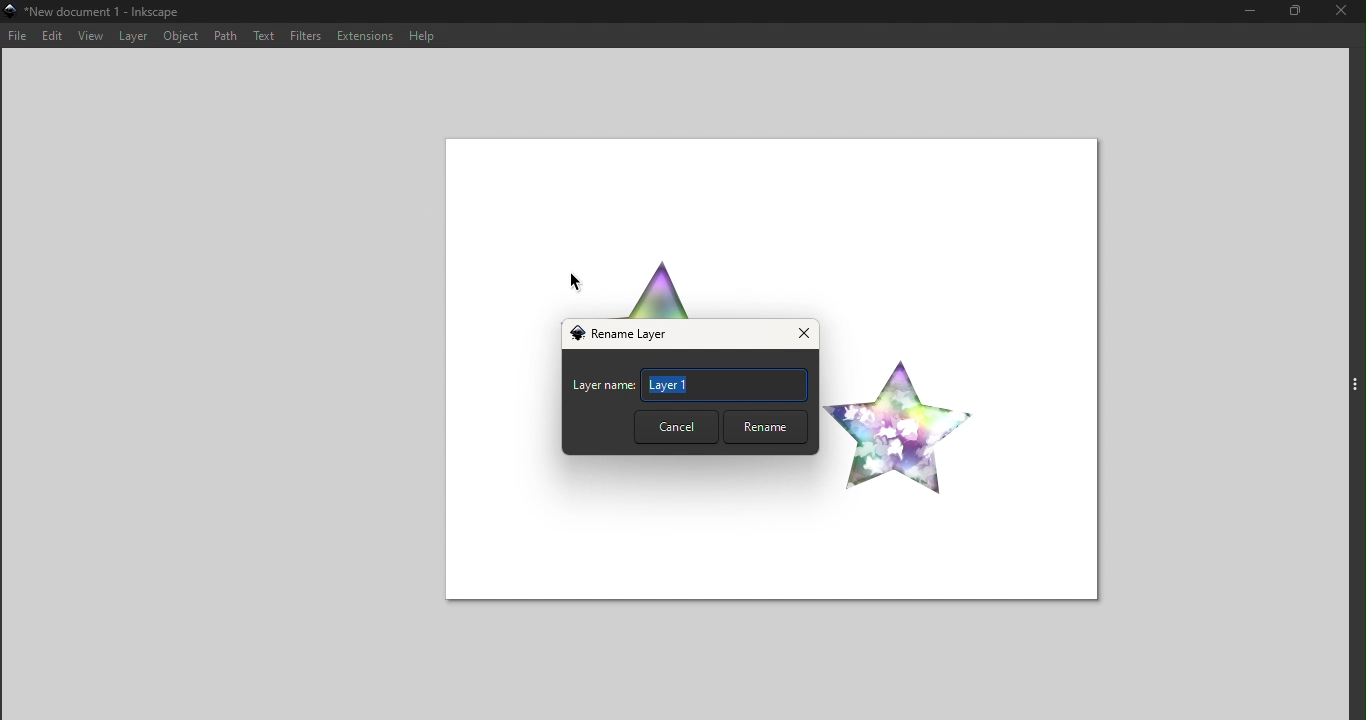  Describe the element at coordinates (419, 34) in the screenshot. I see `help` at that location.